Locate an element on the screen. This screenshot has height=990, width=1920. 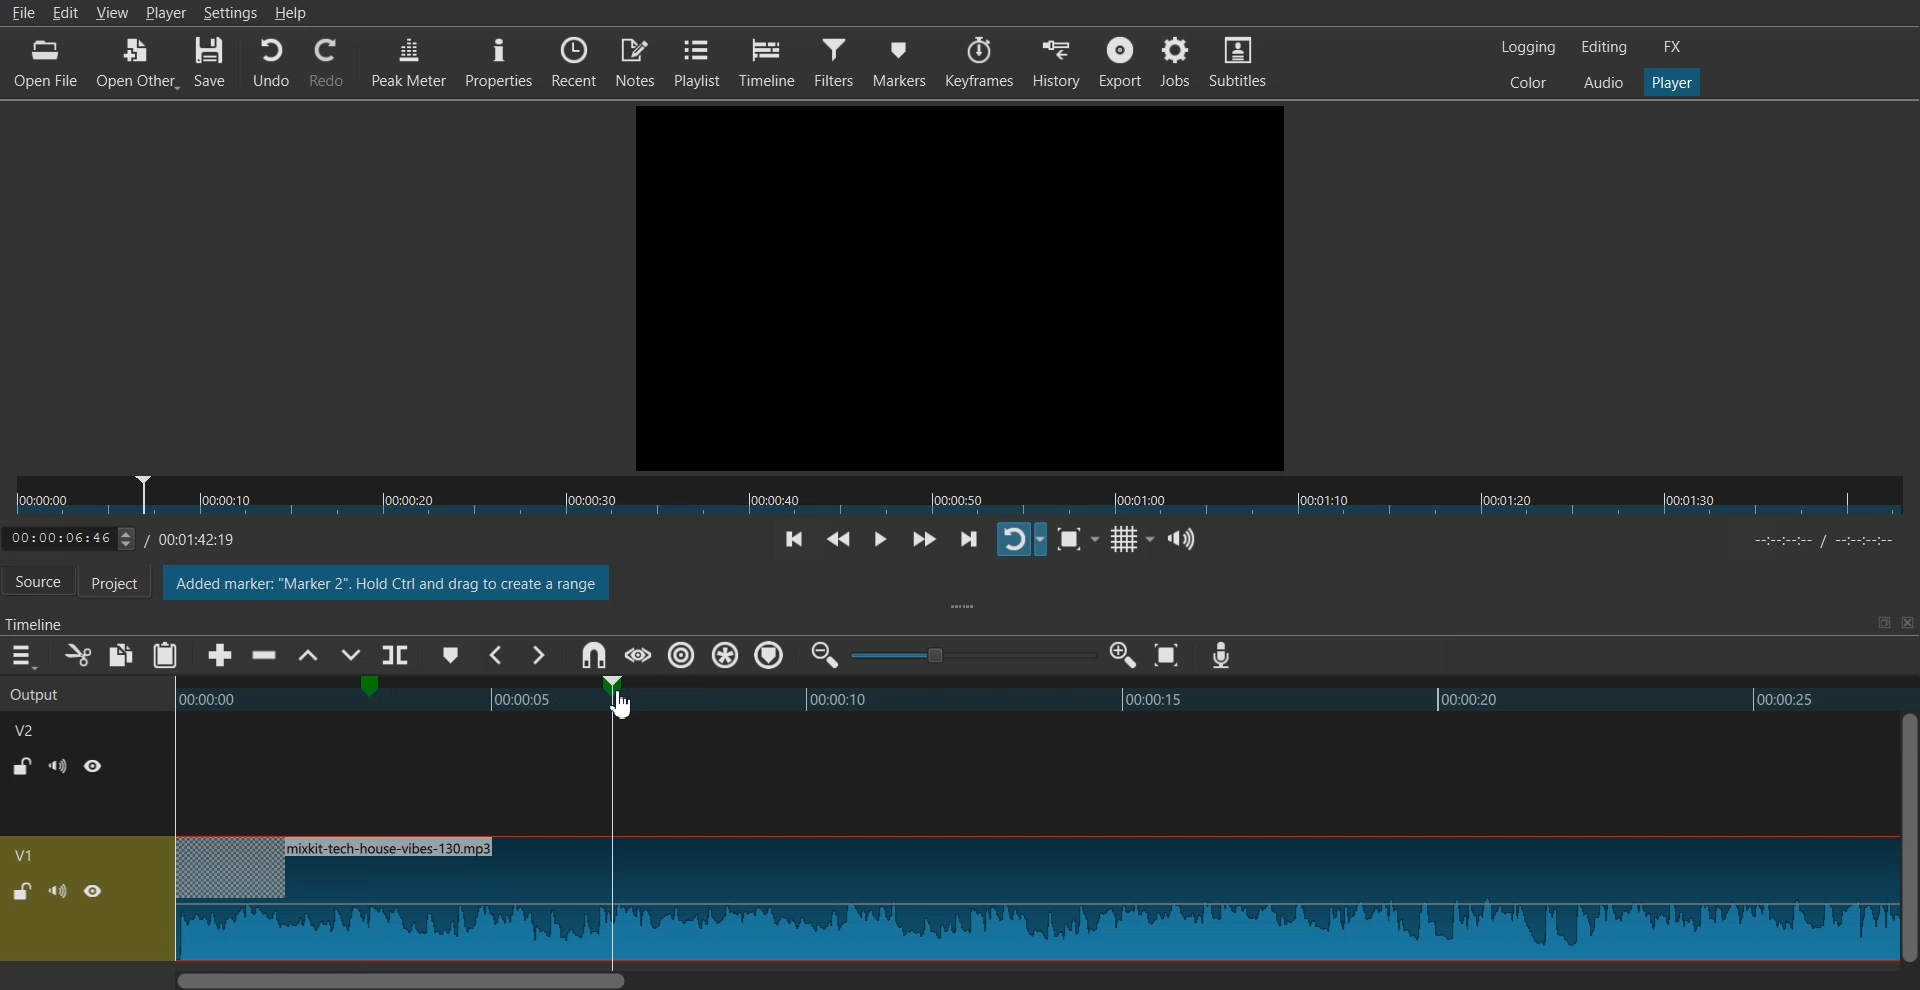
Vertical Scroll bar is located at coordinates (1908, 837).